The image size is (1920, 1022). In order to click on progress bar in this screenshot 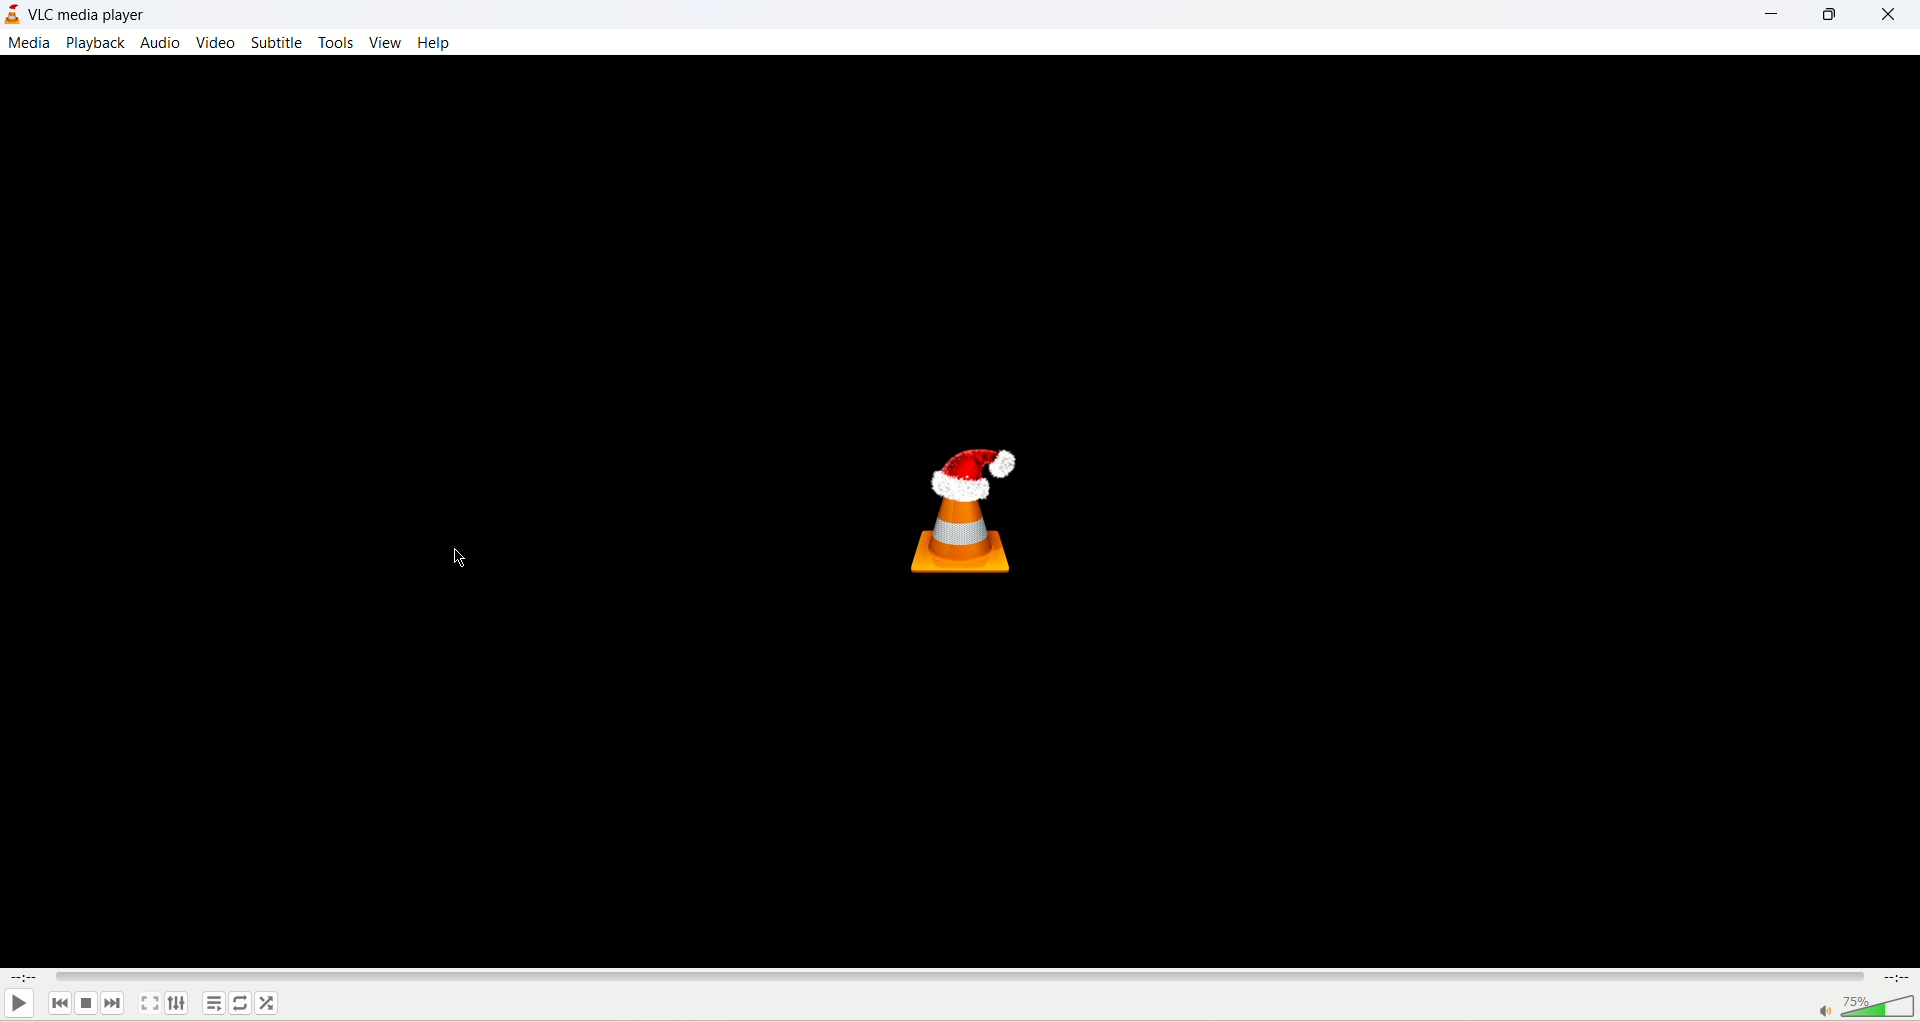, I will do `click(957, 976)`.